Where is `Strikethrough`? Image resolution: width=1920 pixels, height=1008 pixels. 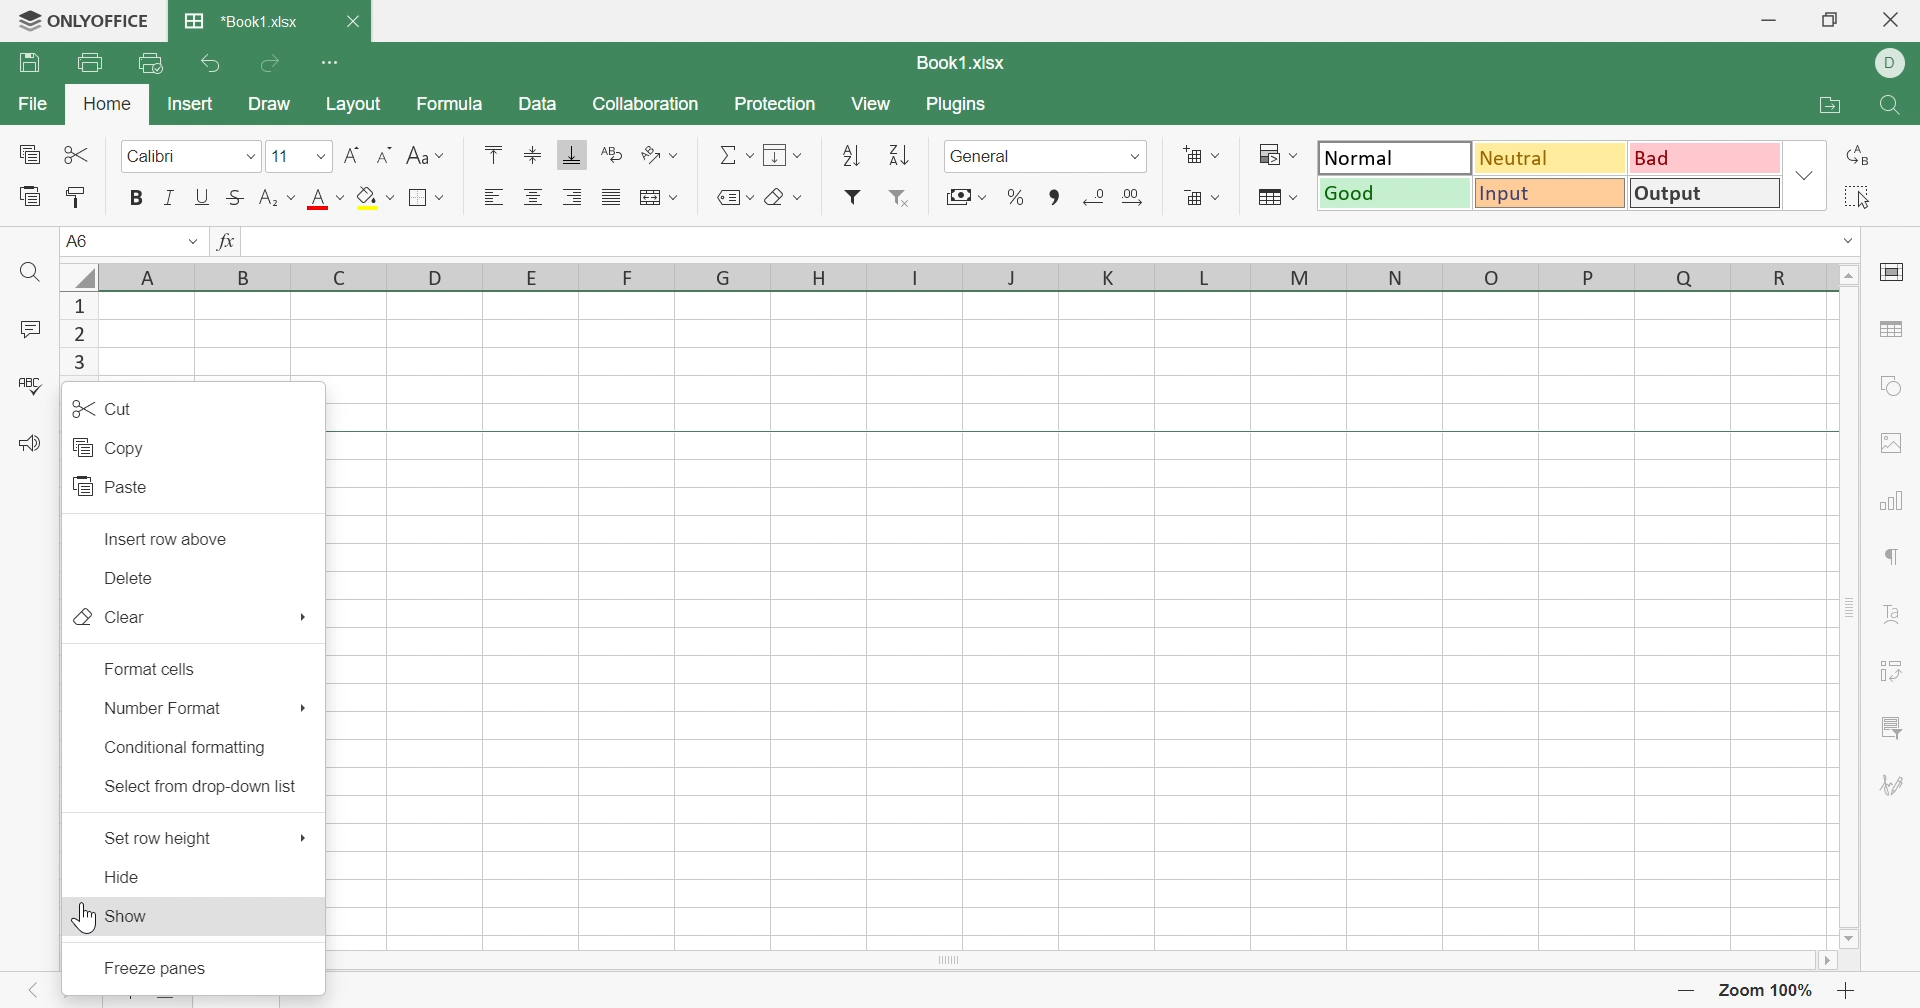 Strikethrough is located at coordinates (237, 199).